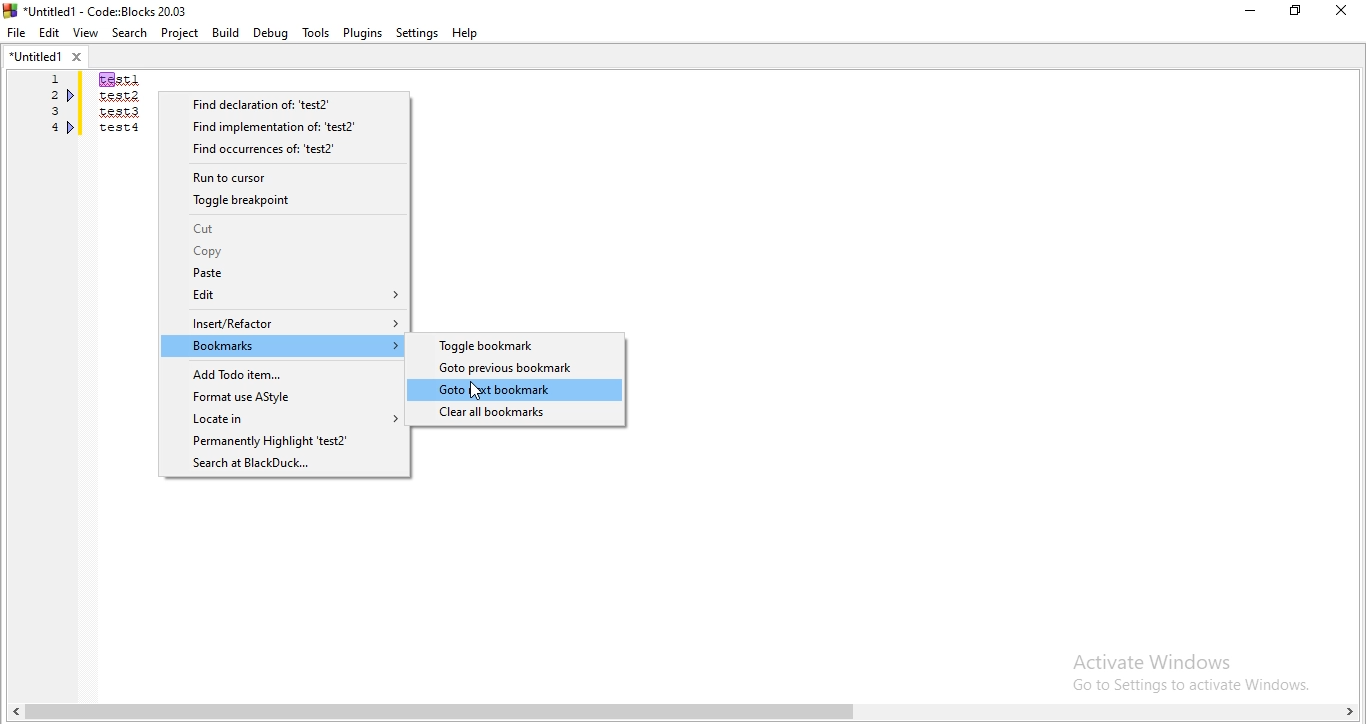 The image size is (1366, 724). What do you see at coordinates (282, 371) in the screenshot?
I see `Add Todo item..` at bounding box center [282, 371].